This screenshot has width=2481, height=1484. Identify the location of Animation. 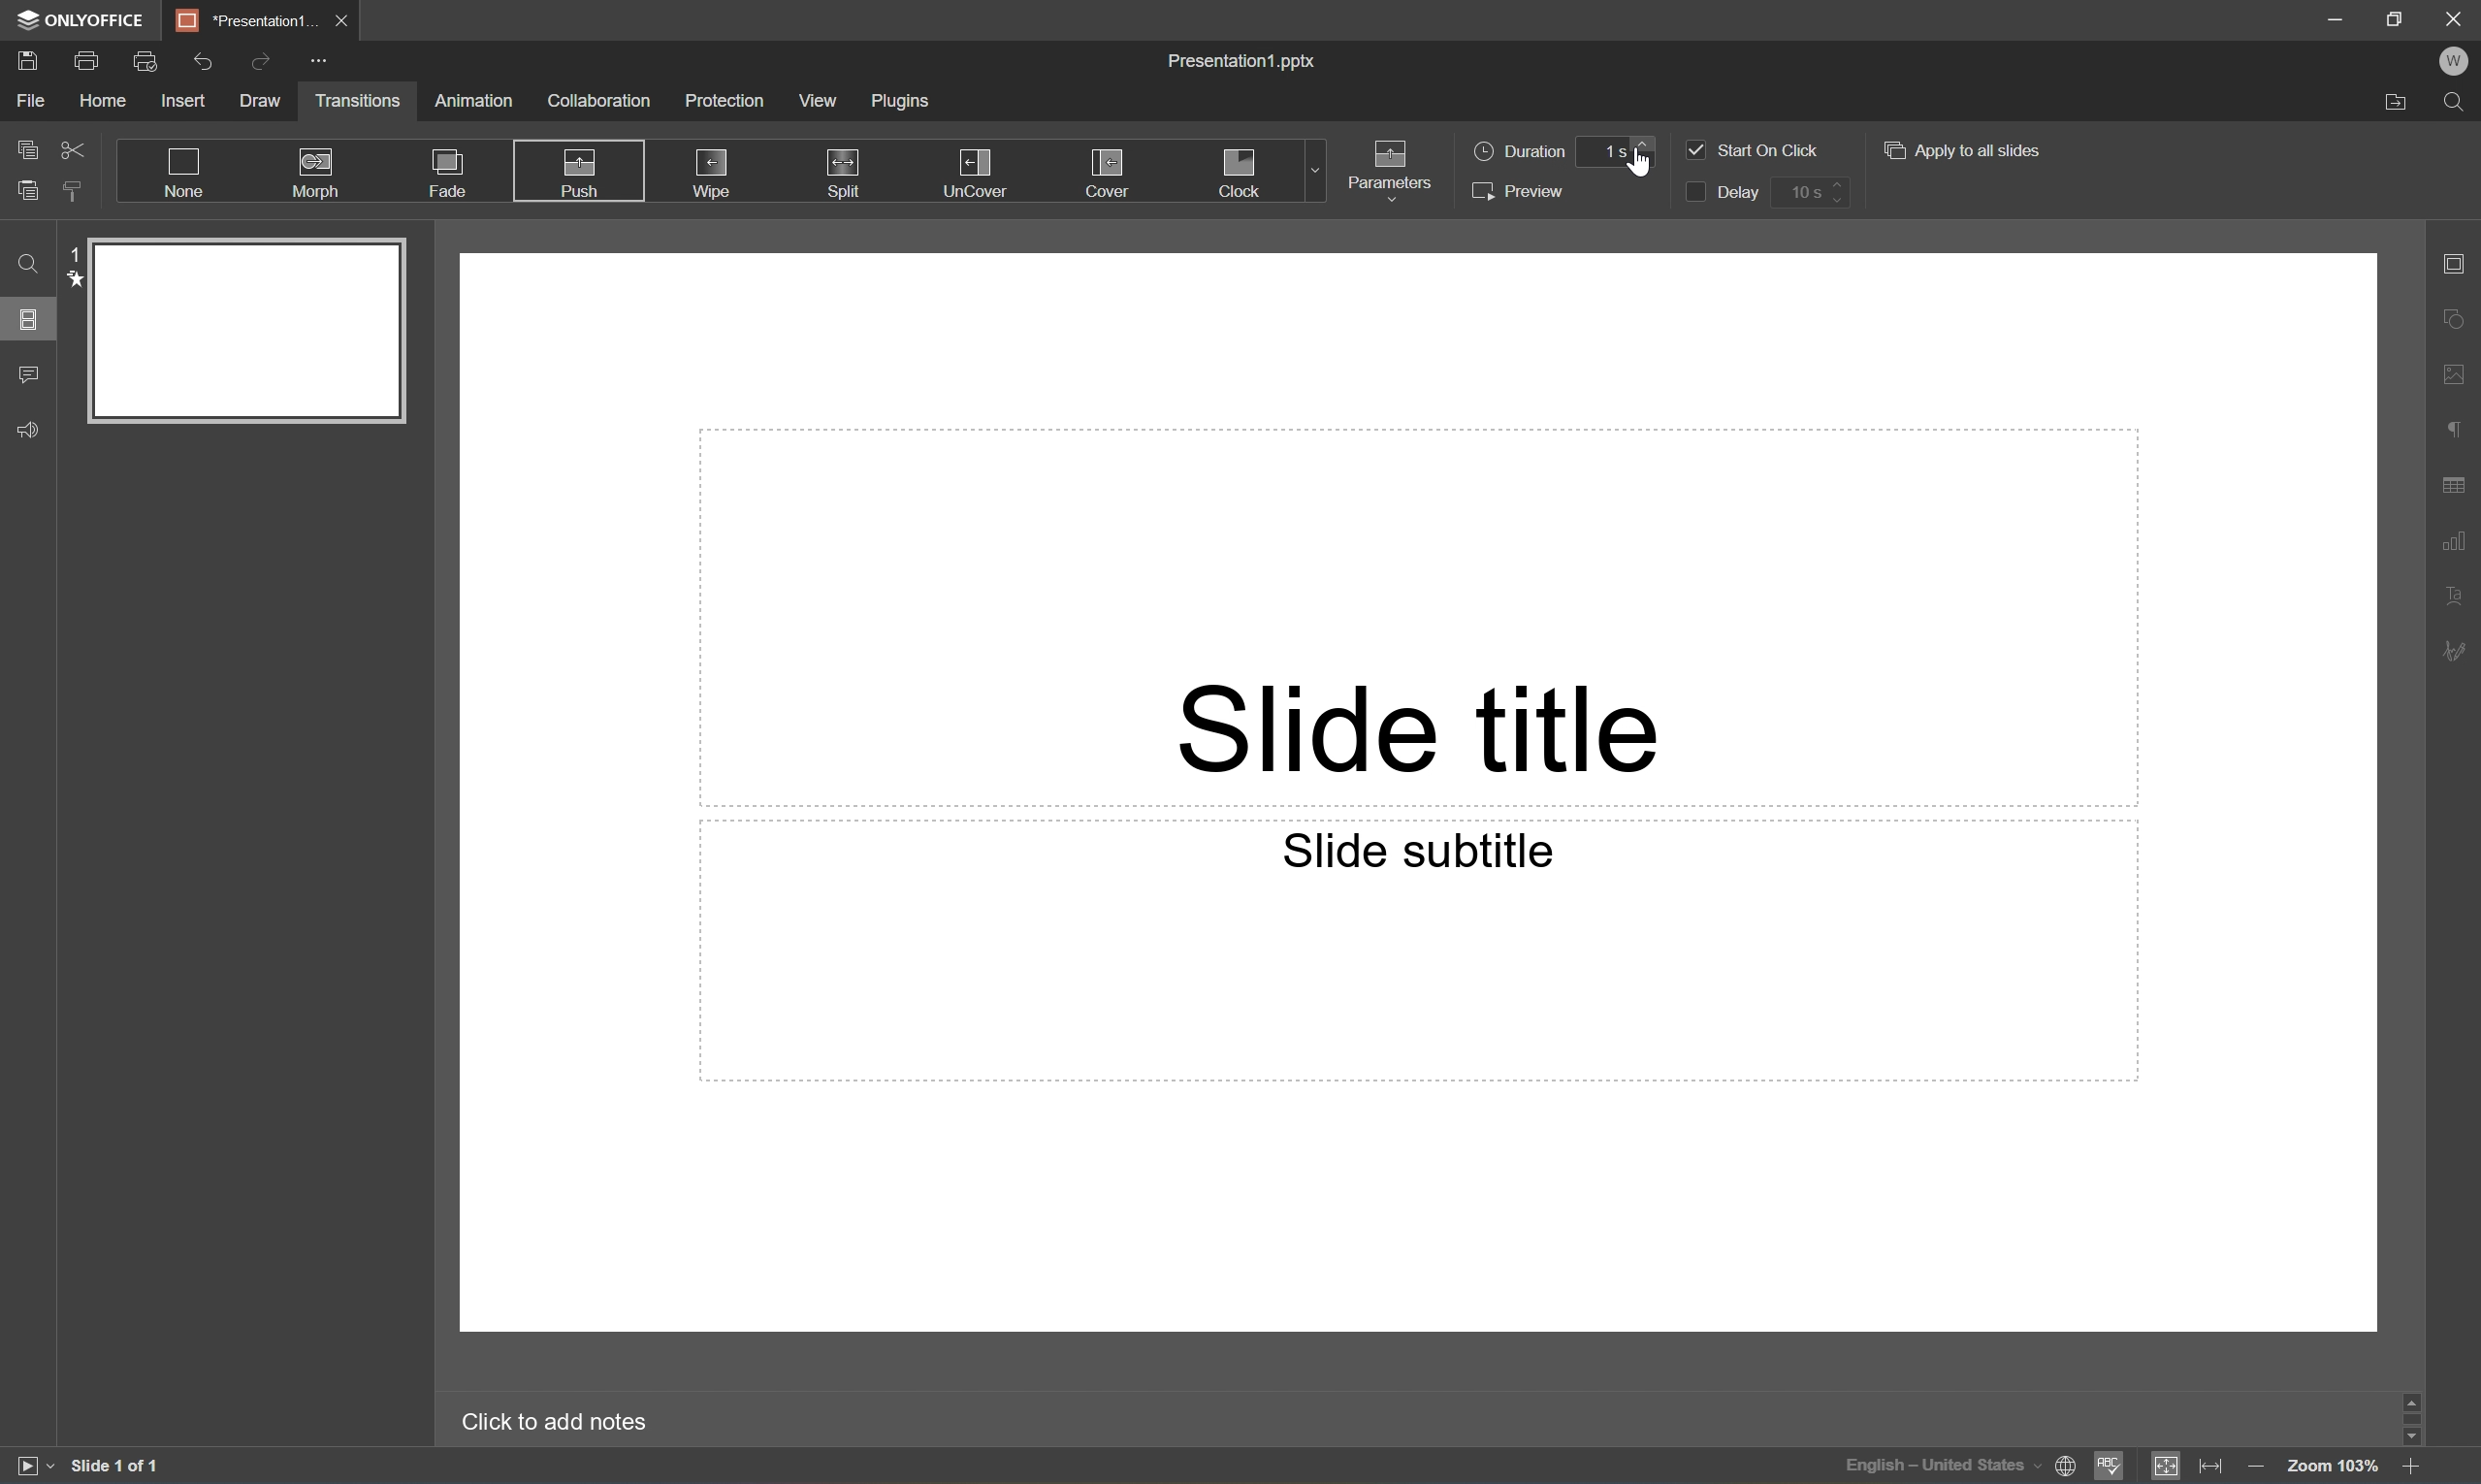
(473, 99).